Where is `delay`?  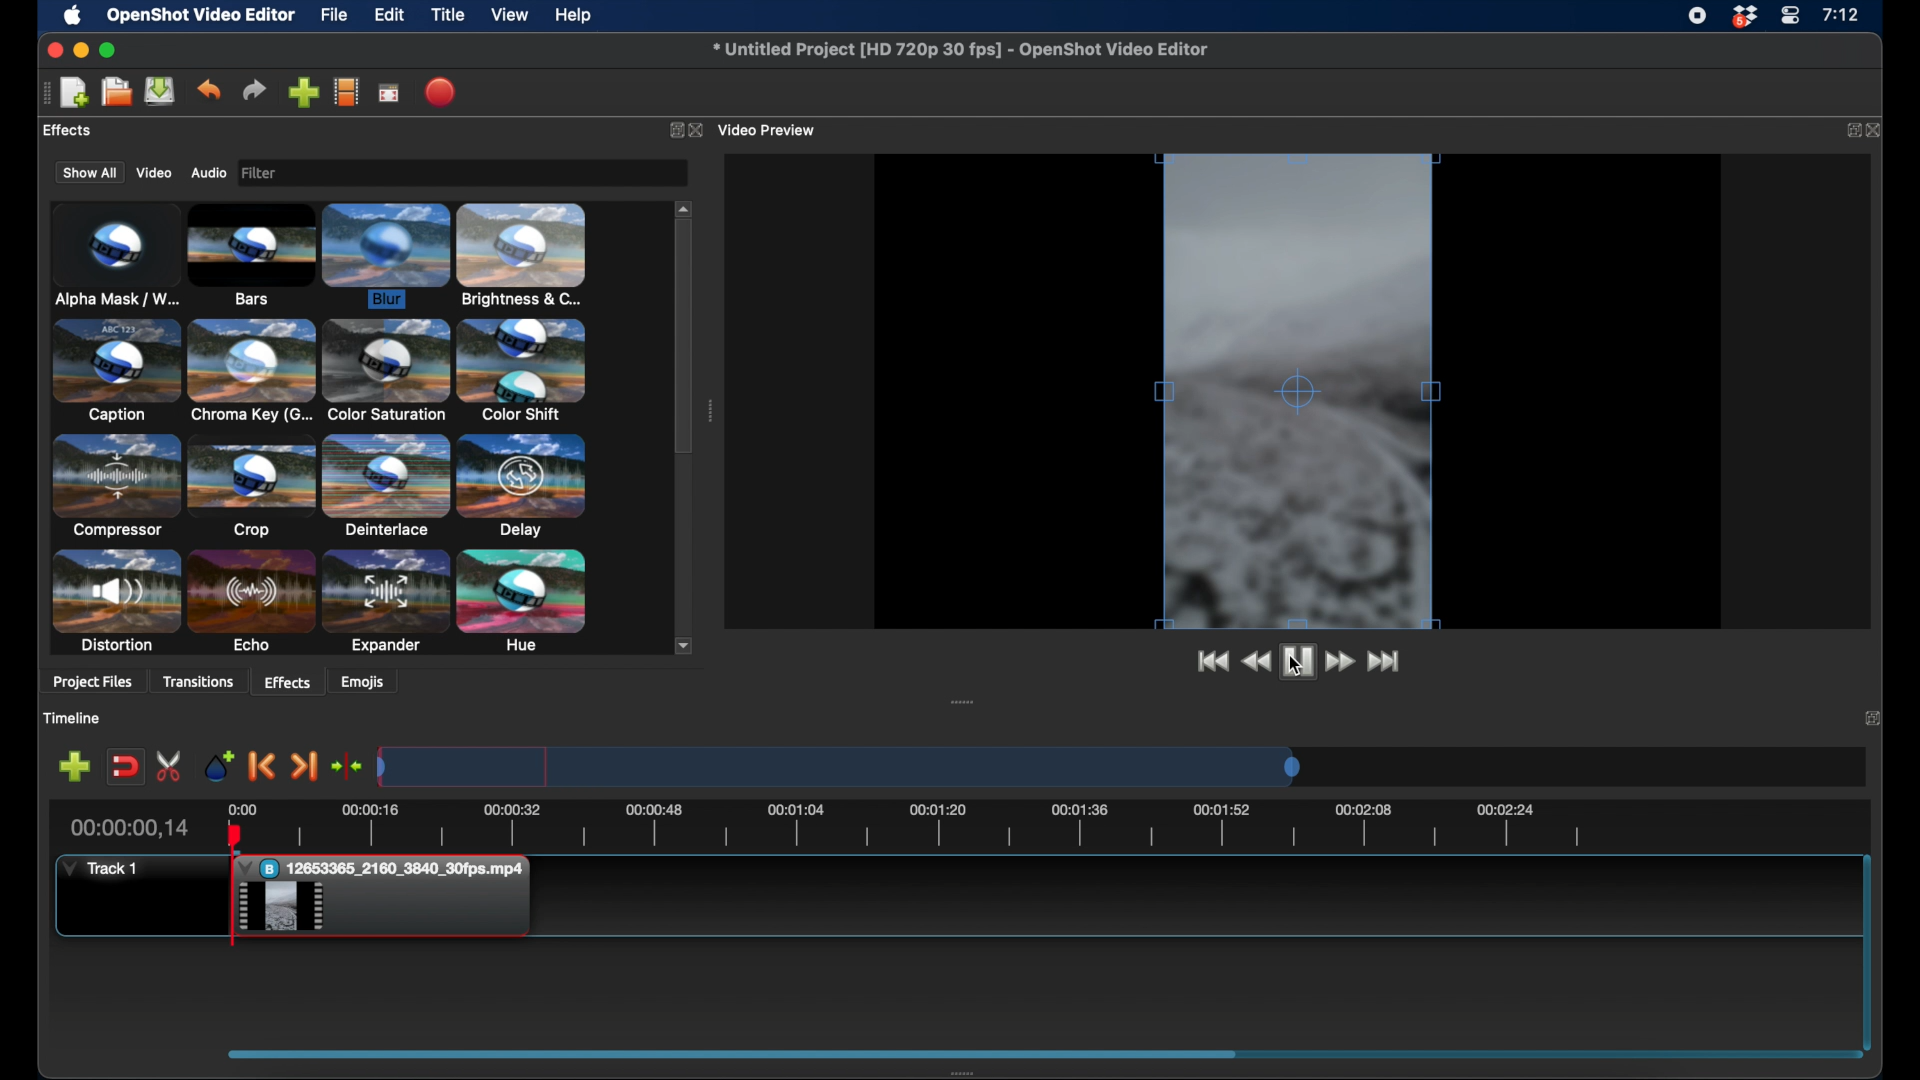
delay is located at coordinates (522, 485).